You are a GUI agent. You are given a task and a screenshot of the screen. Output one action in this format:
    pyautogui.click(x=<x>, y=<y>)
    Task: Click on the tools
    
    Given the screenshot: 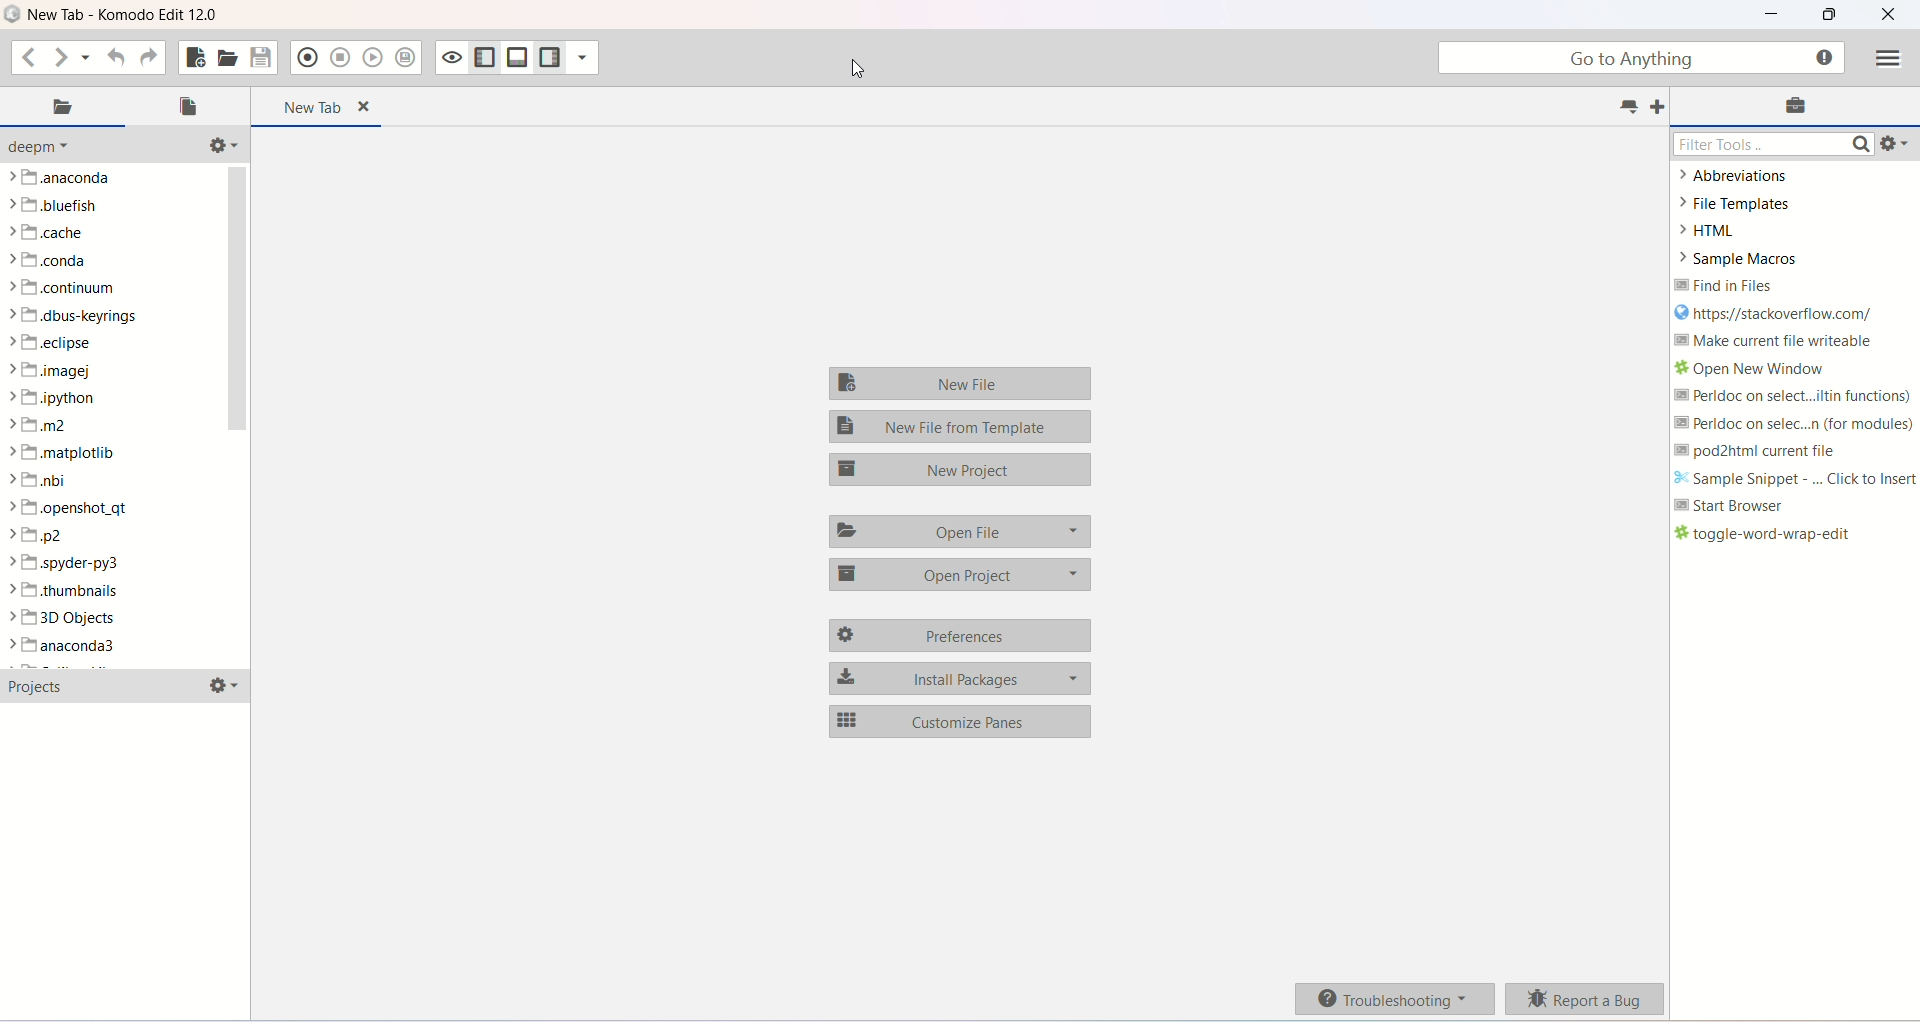 What is the action you would take?
    pyautogui.click(x=1895, y=142)
    